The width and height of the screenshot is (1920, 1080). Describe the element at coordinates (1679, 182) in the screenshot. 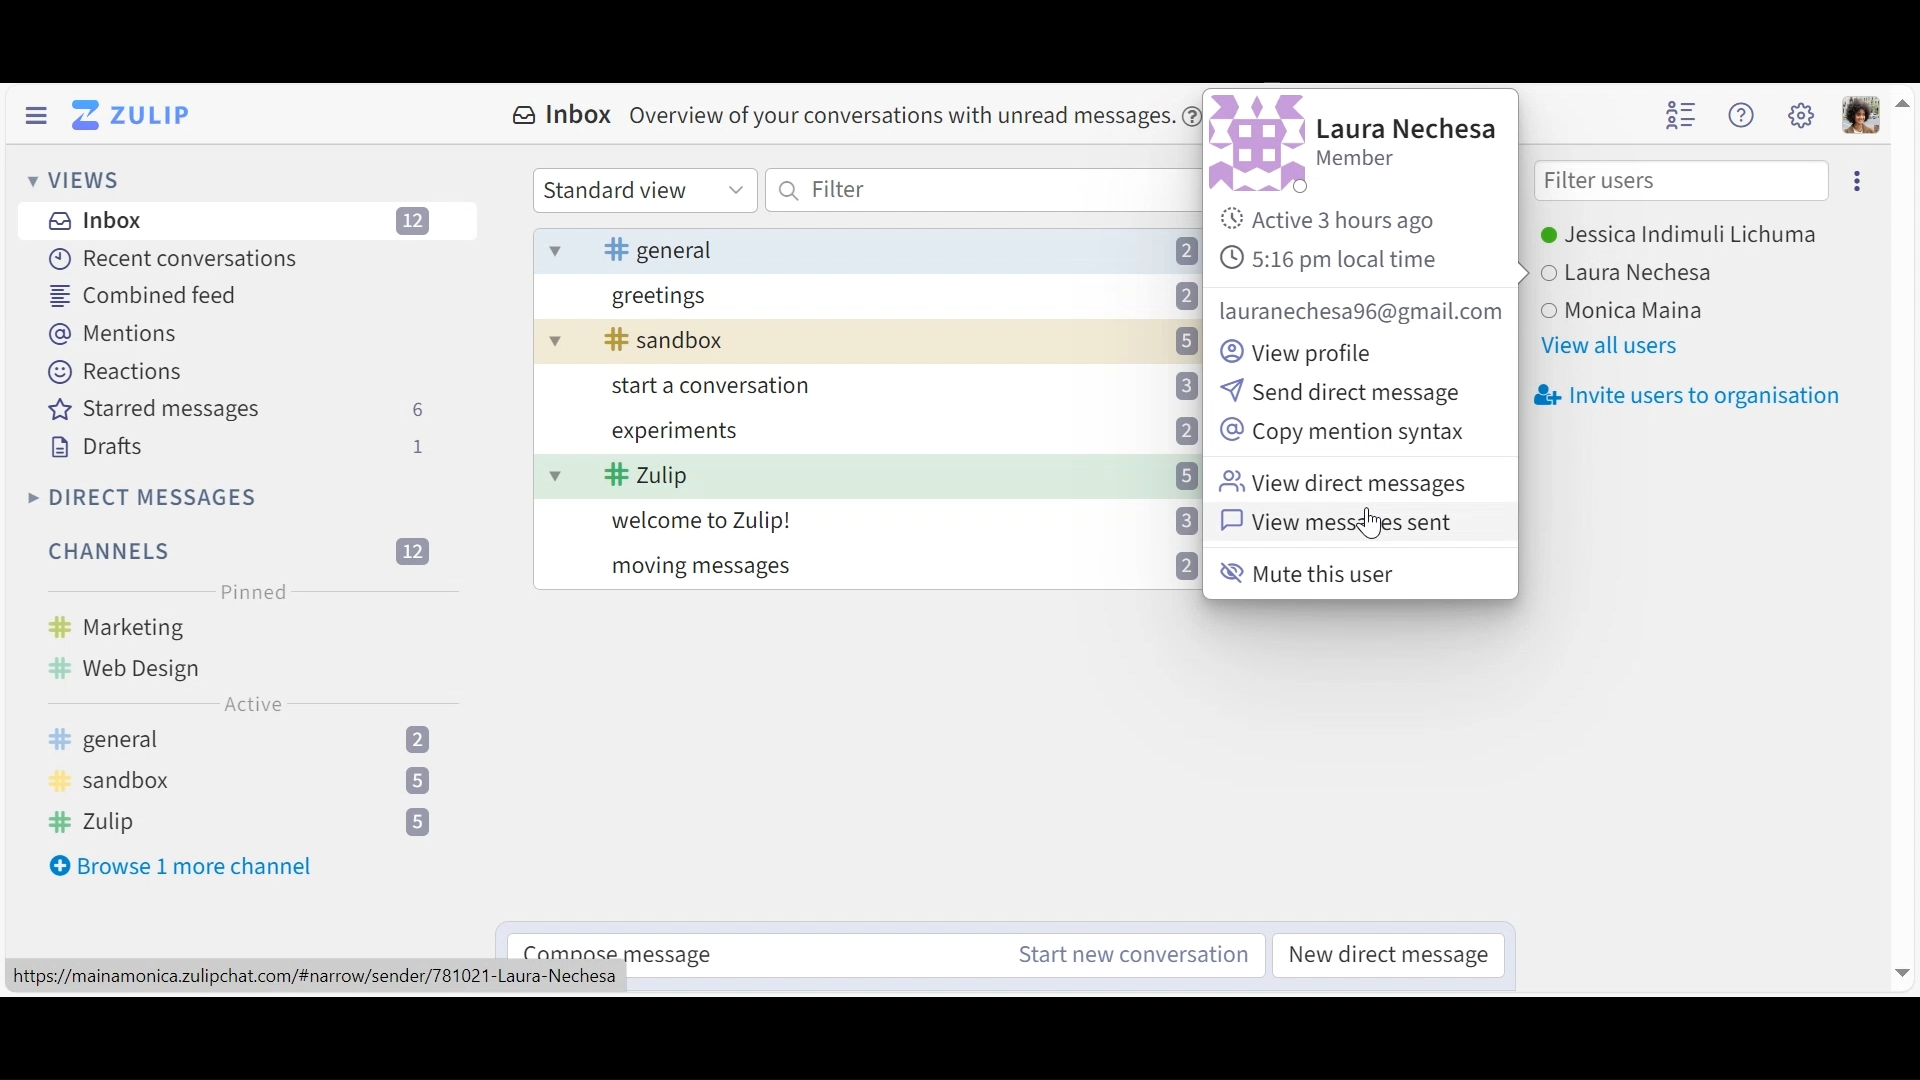

I see `Filter users` at that location.